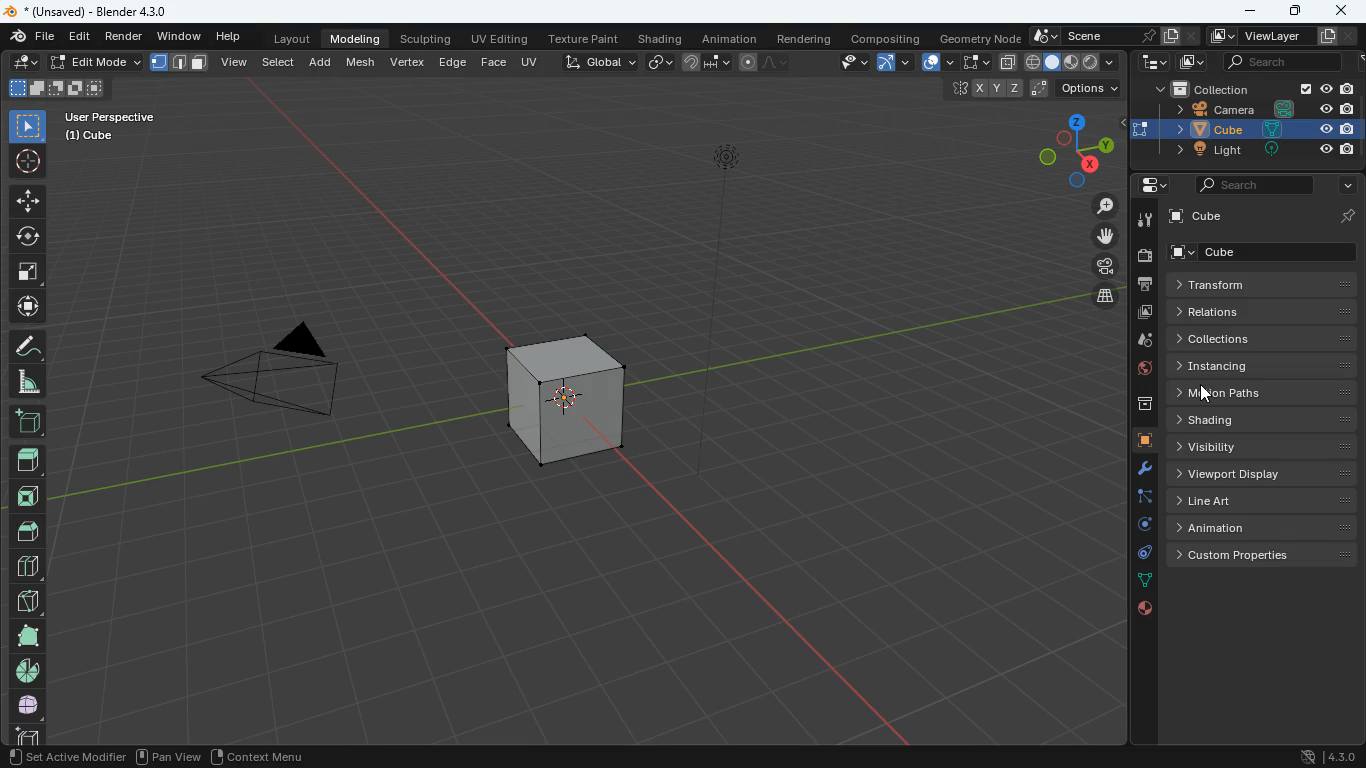  What do you see at coordinates (1264, 421) in the screenshot?
I see `shading` at bounding box center [1264, 421].